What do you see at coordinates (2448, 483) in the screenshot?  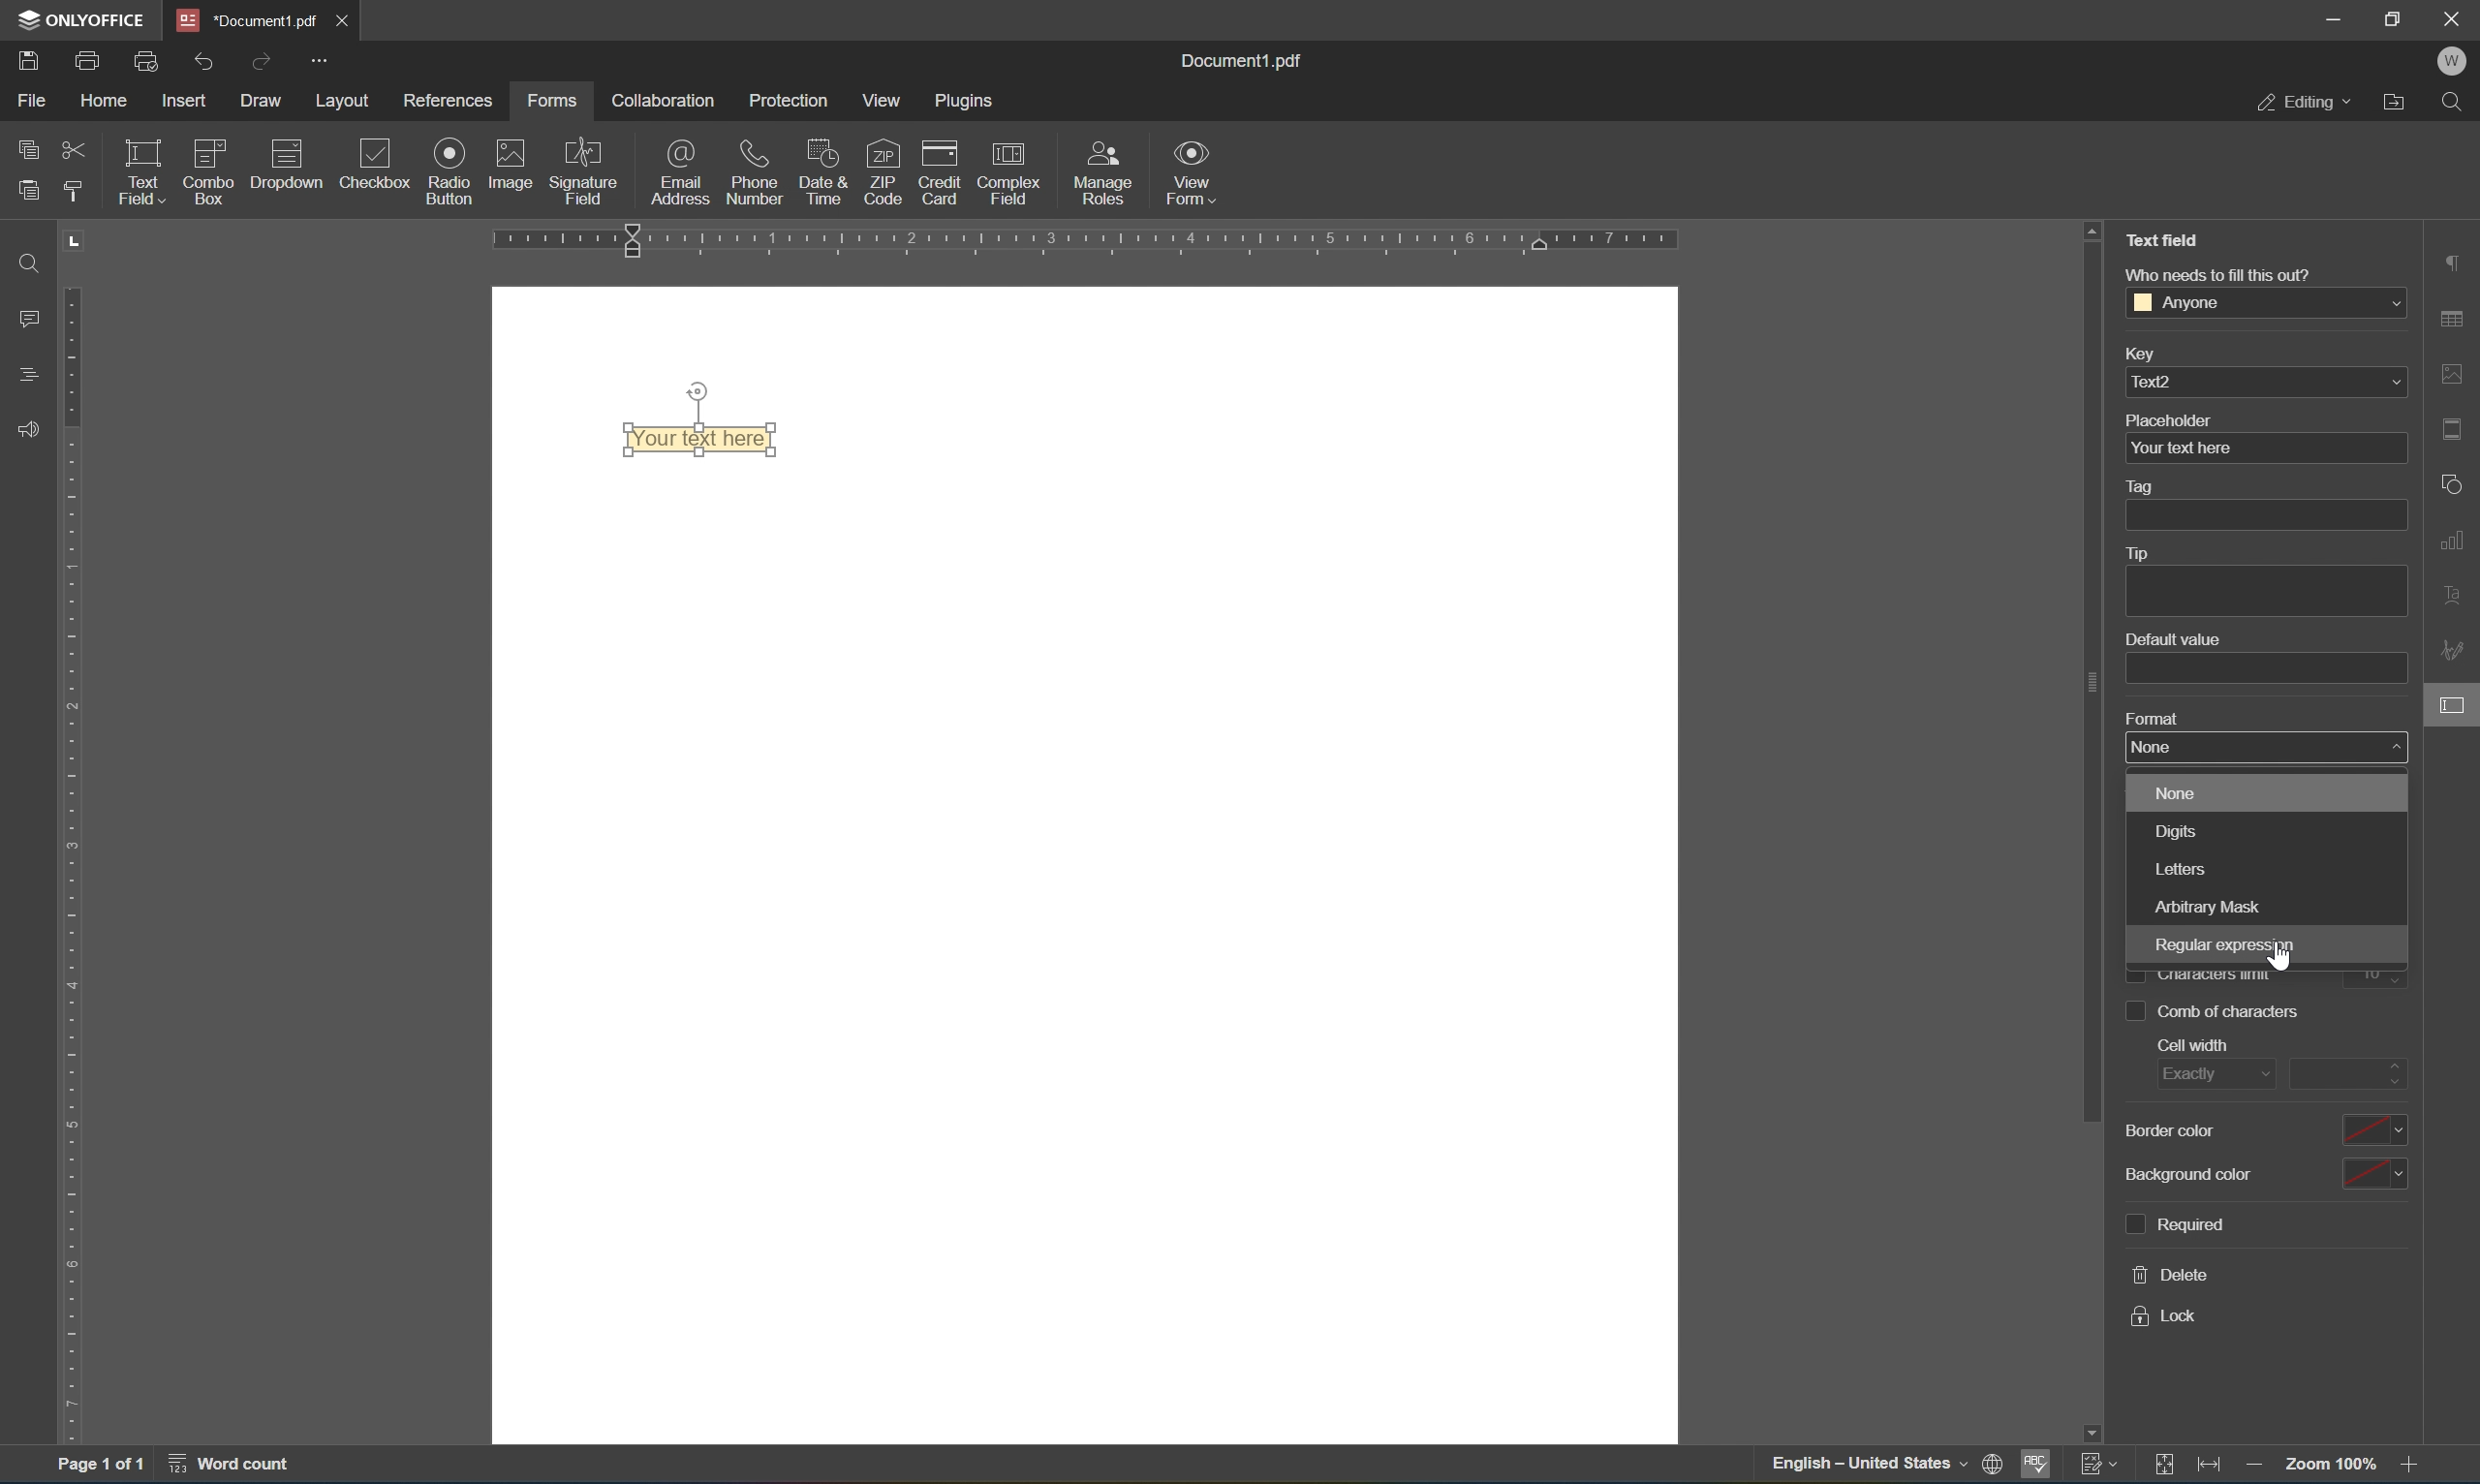 I see `shape settings` at bounding box center [2448, 483].